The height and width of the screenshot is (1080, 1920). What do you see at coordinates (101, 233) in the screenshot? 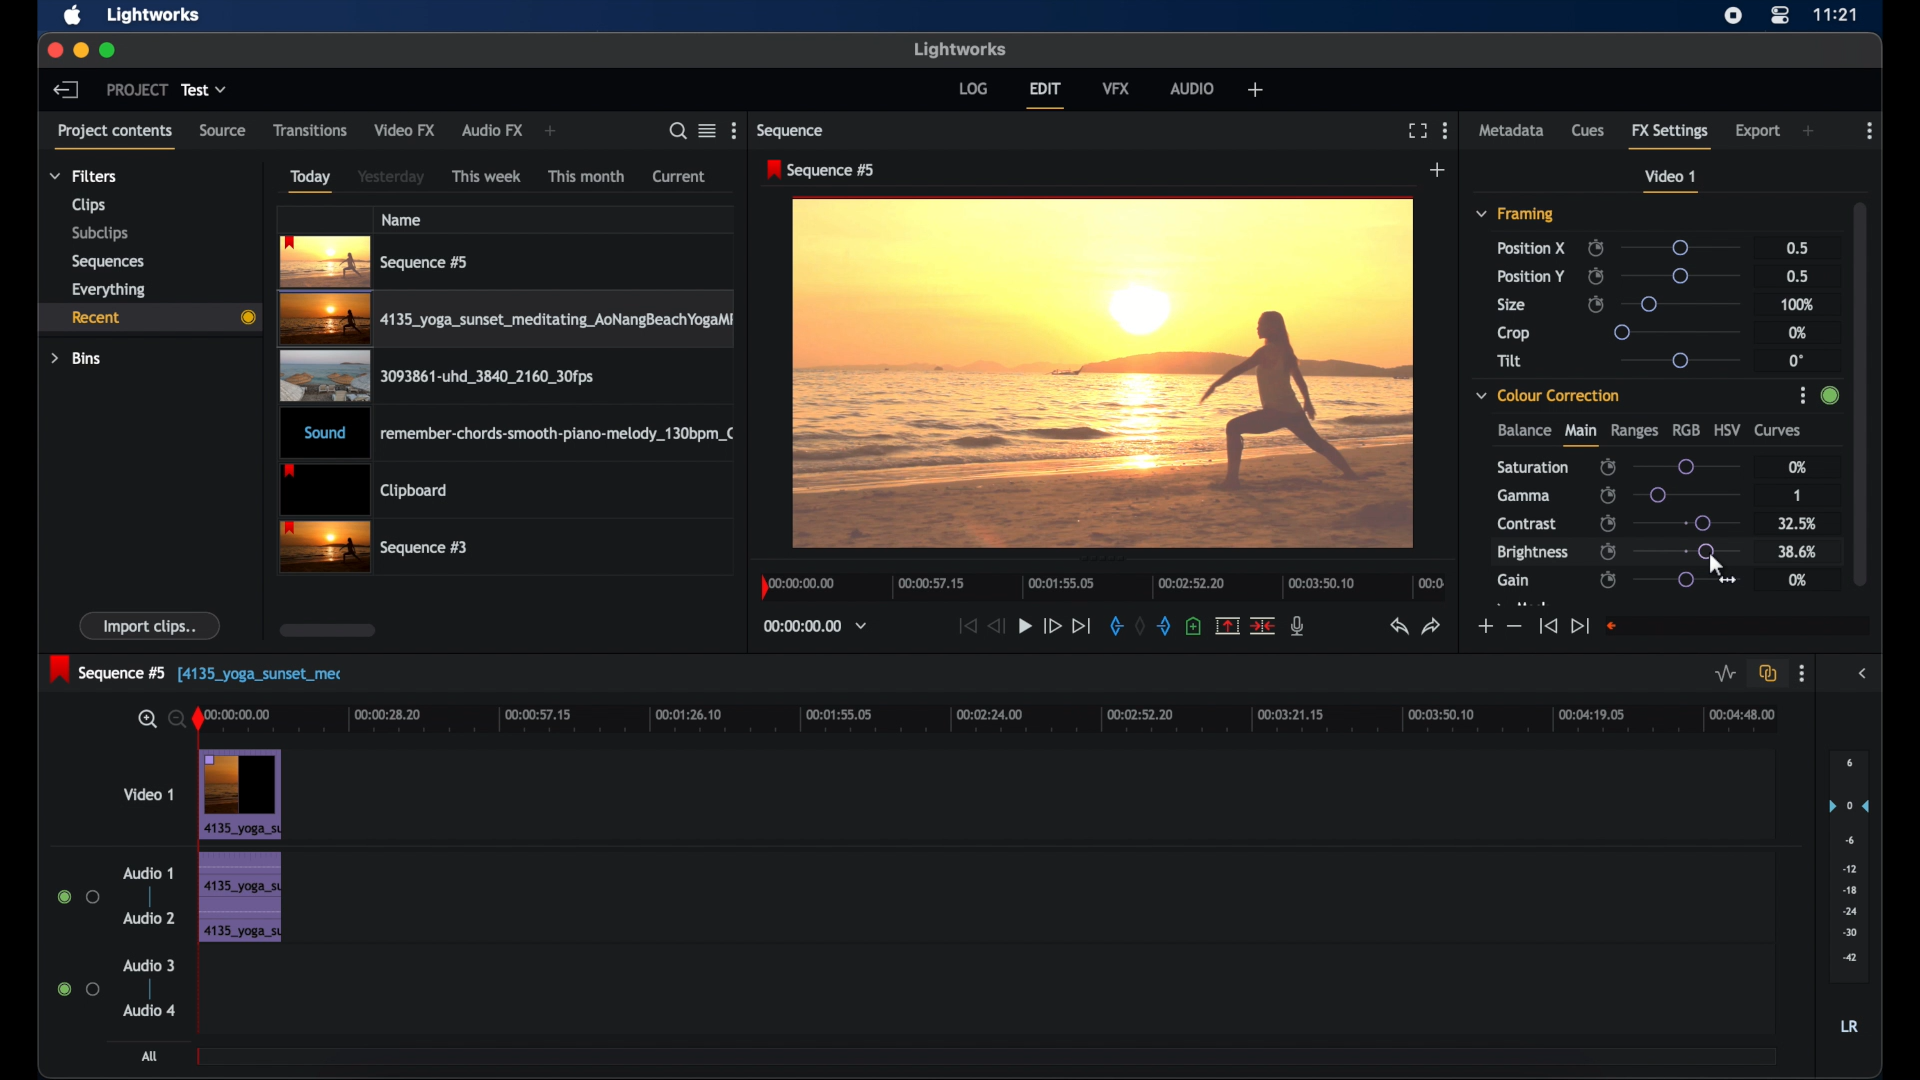
I see `subclips` at bounding box center [101, 233].